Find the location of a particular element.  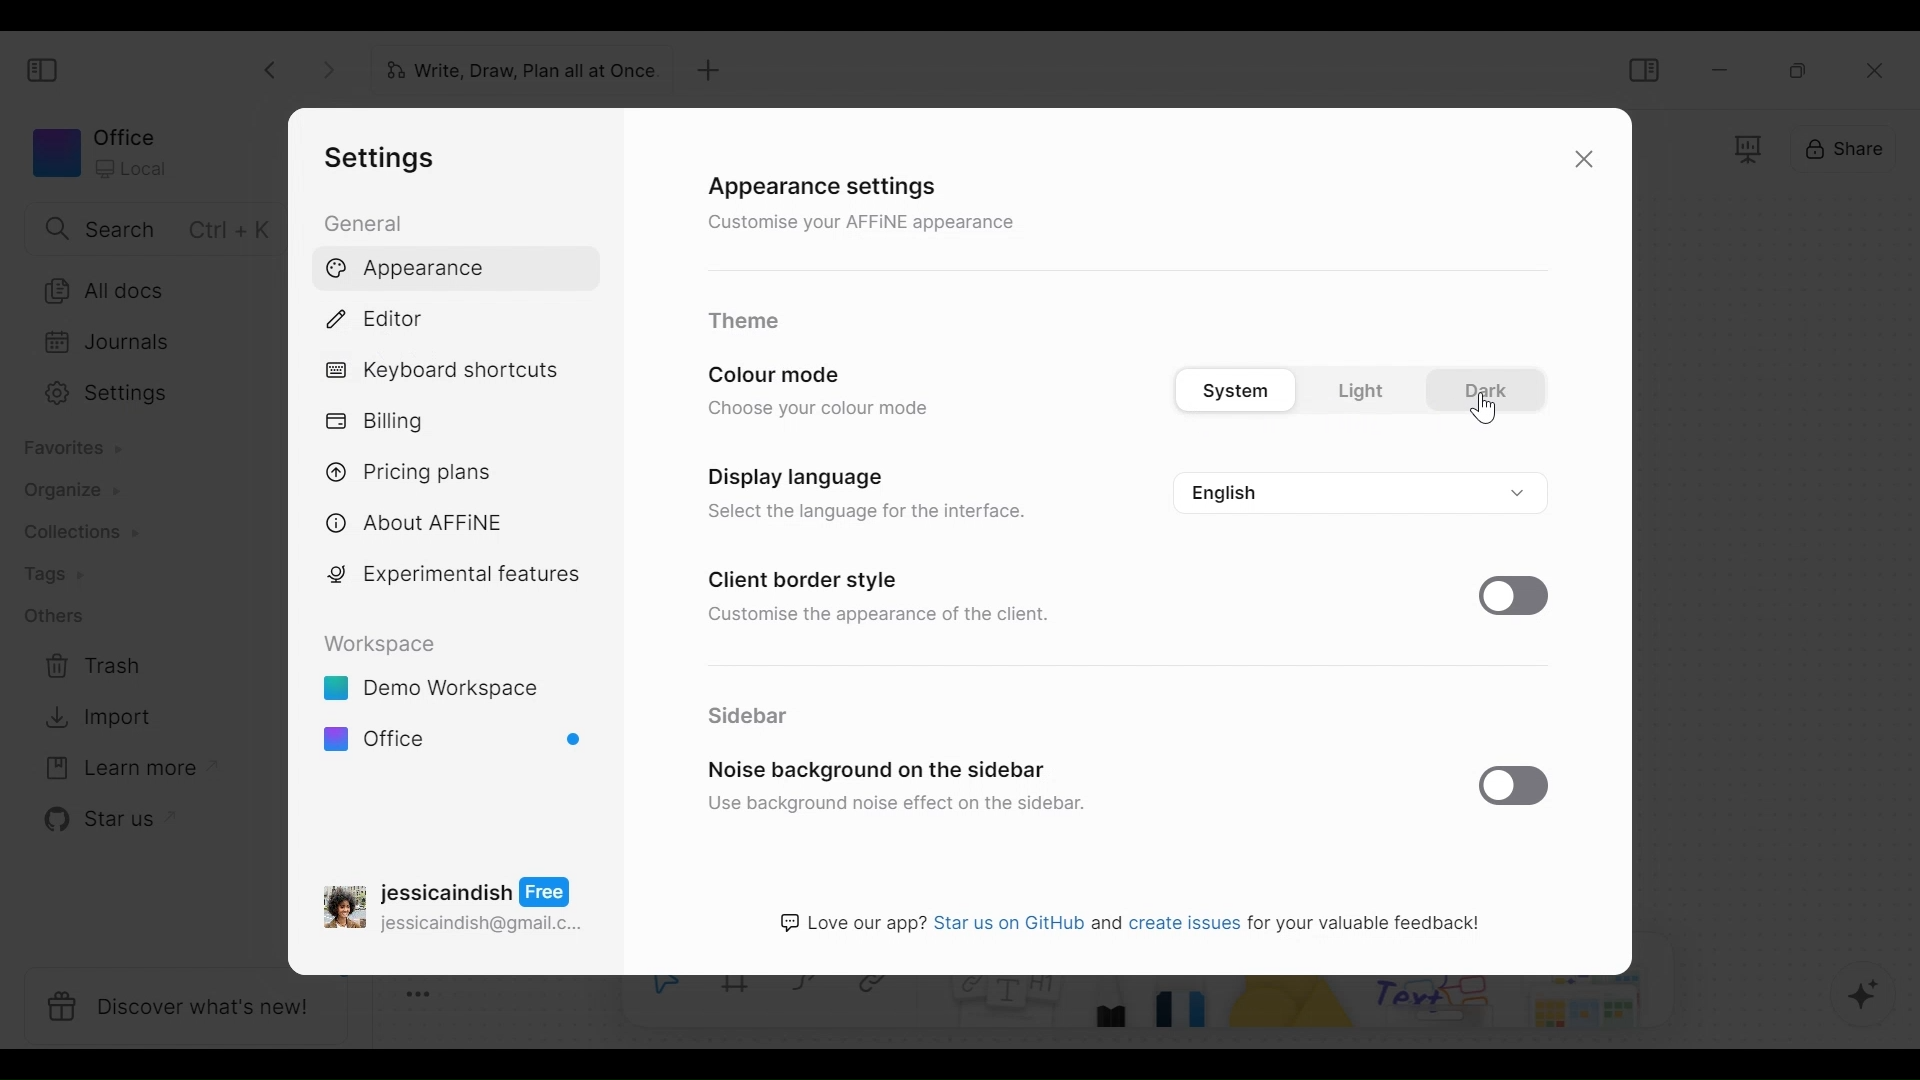

Appearance settings is located at coordinates (865, 201).